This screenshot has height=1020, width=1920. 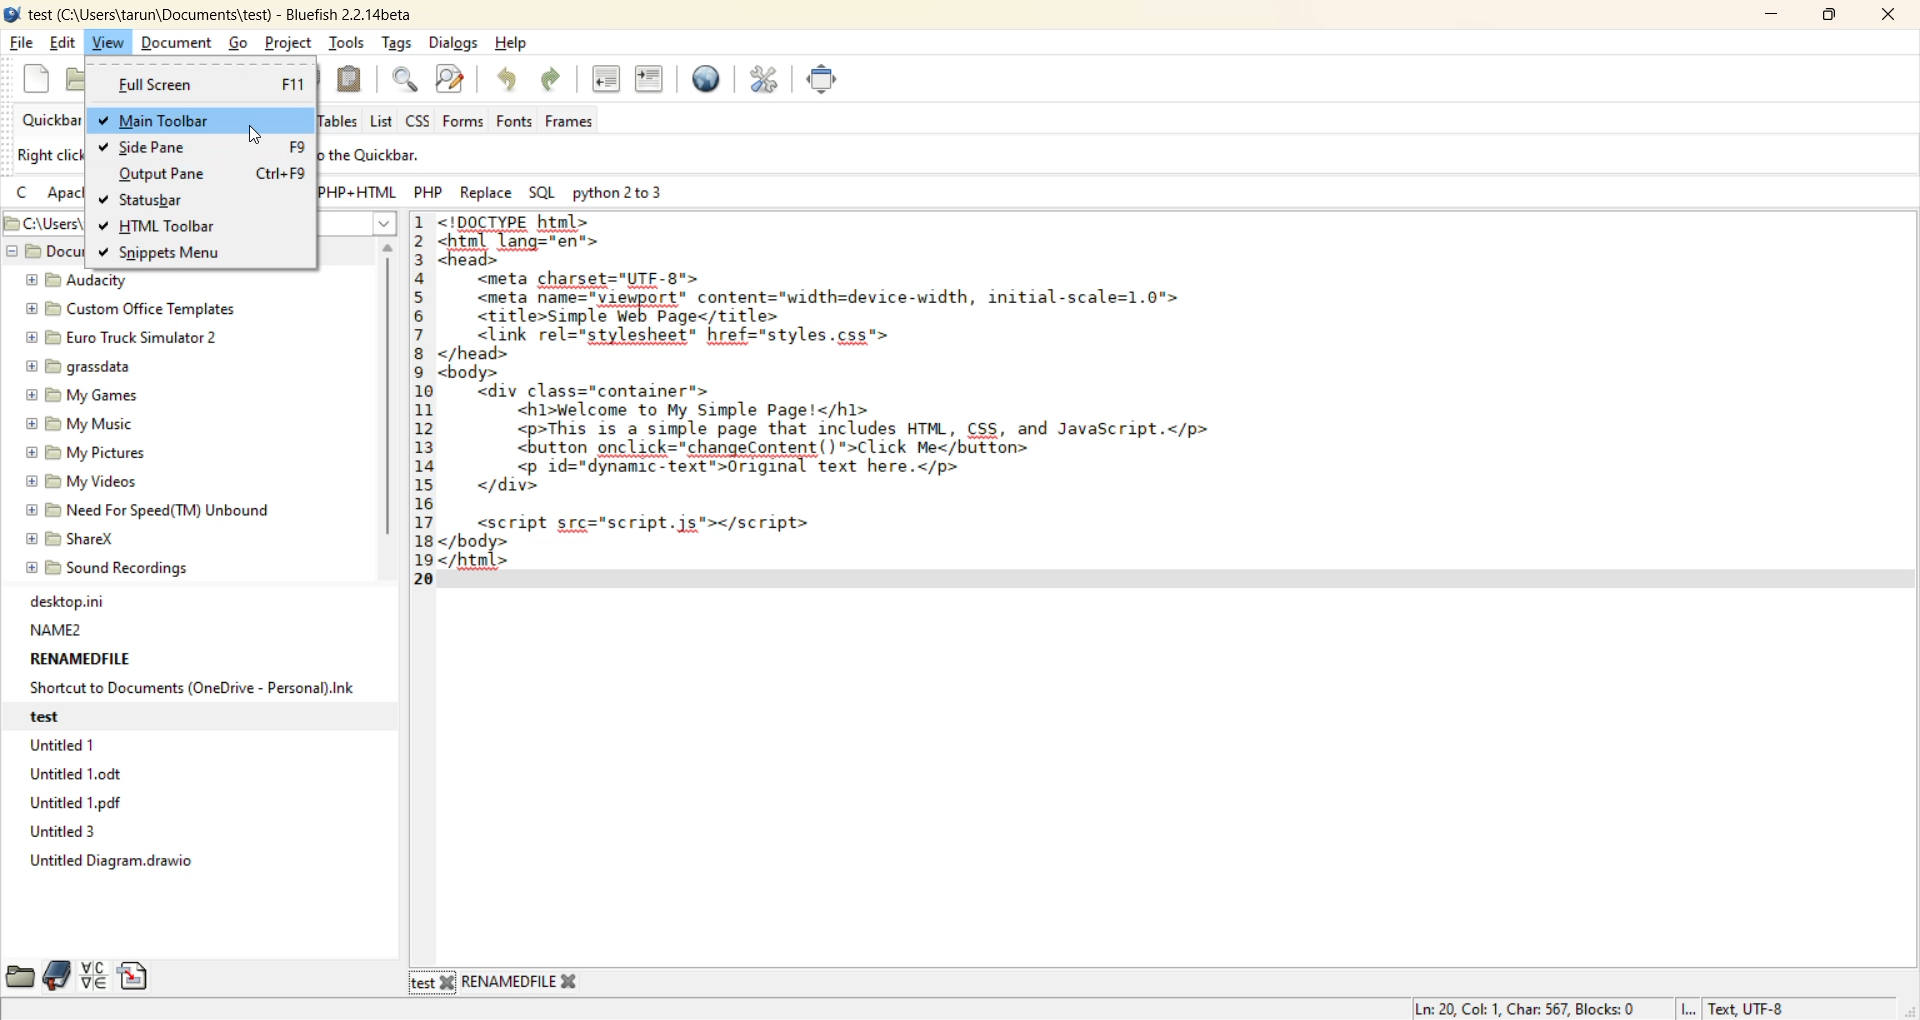 I want to click on NAME2, so click(x=57, y=629).